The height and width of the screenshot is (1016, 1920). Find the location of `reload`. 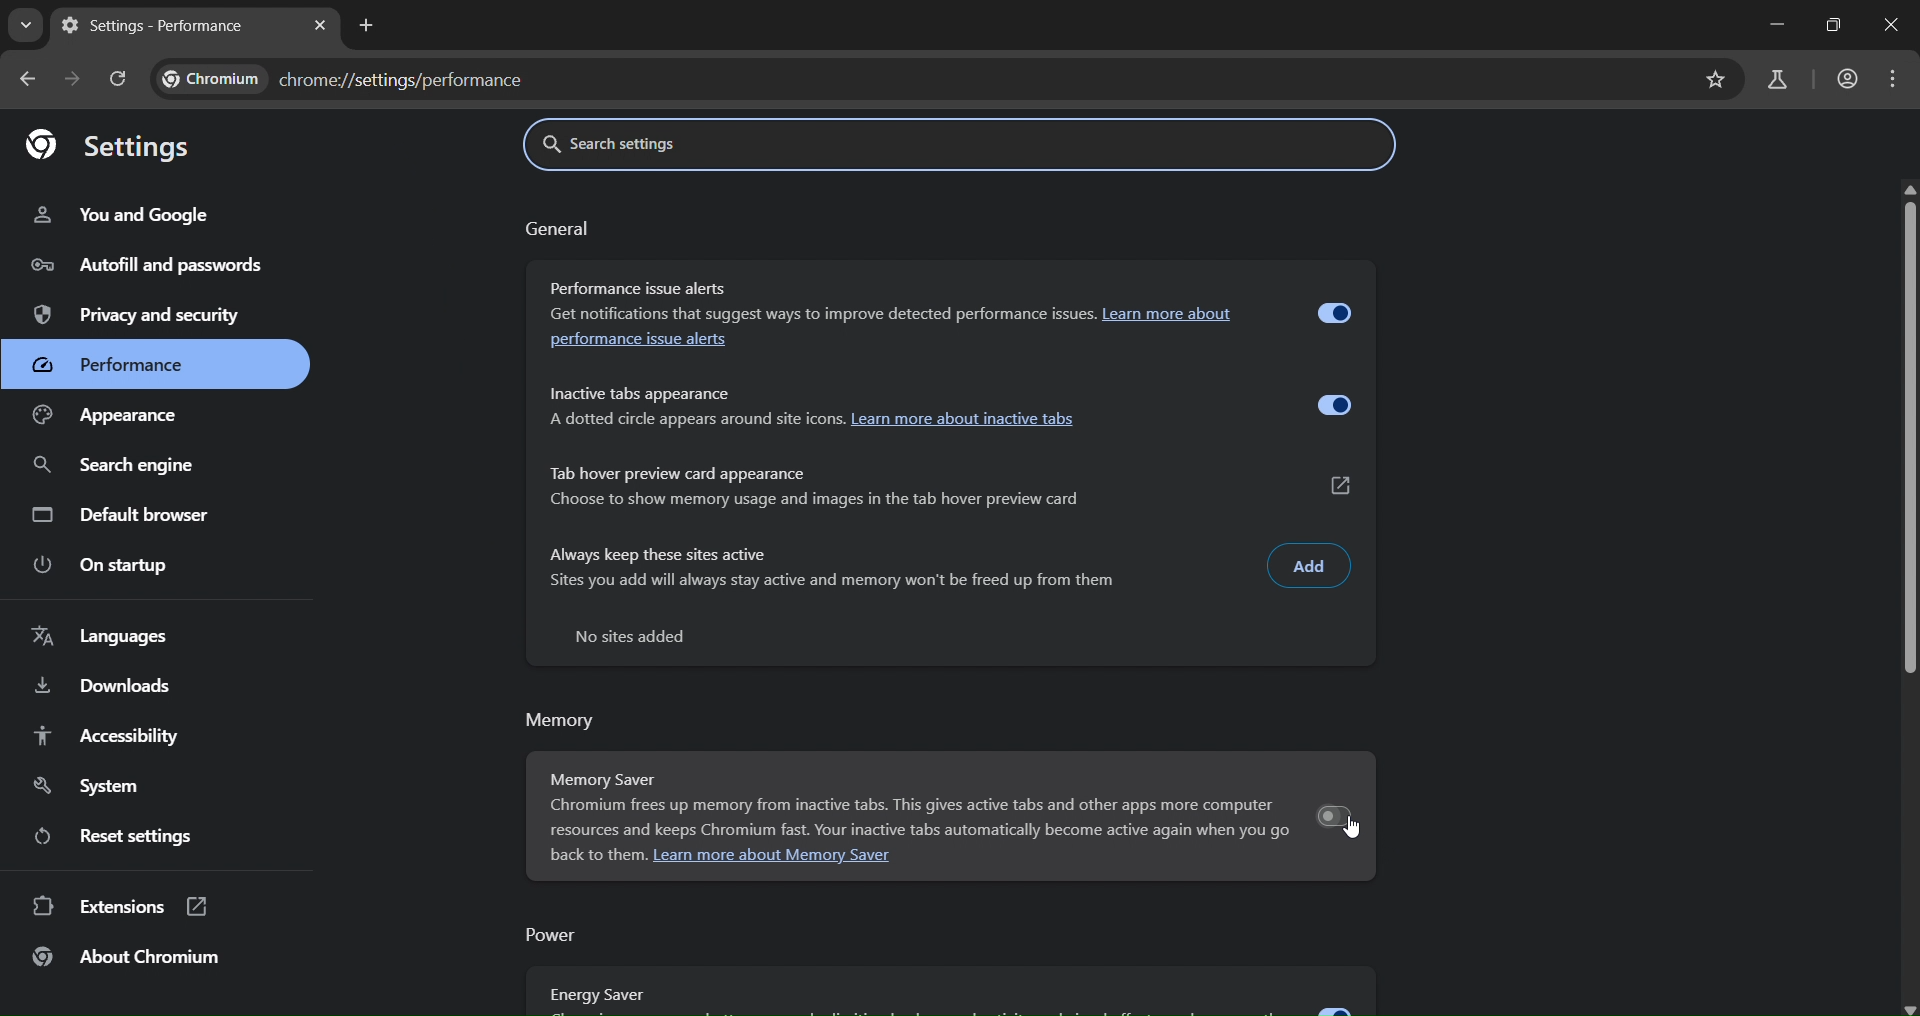

reload is located at coordinates (124, 81).